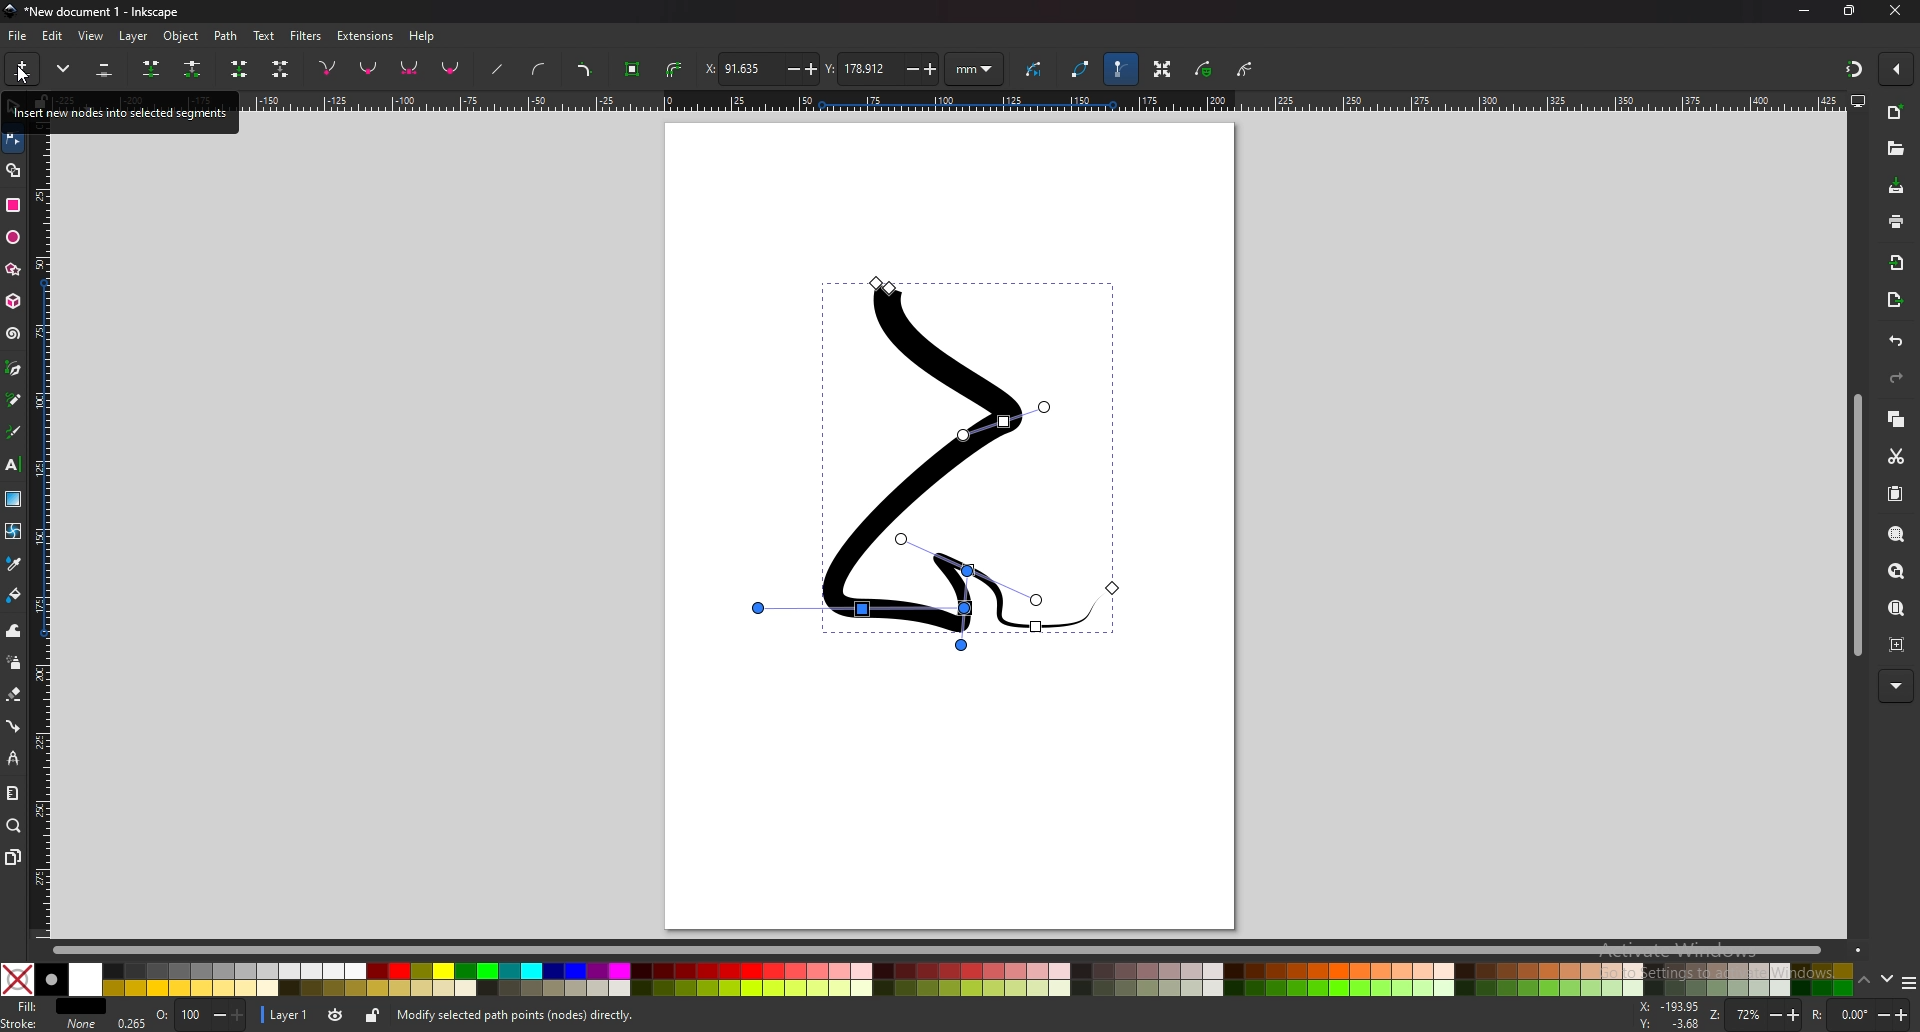 The height and width of the screenshot is (1032, 1920). What do you see at coordinates (279, 69) in the screenshot?
I see `delete segment between two non endpoint nodes` at bounding box center [279, 69].